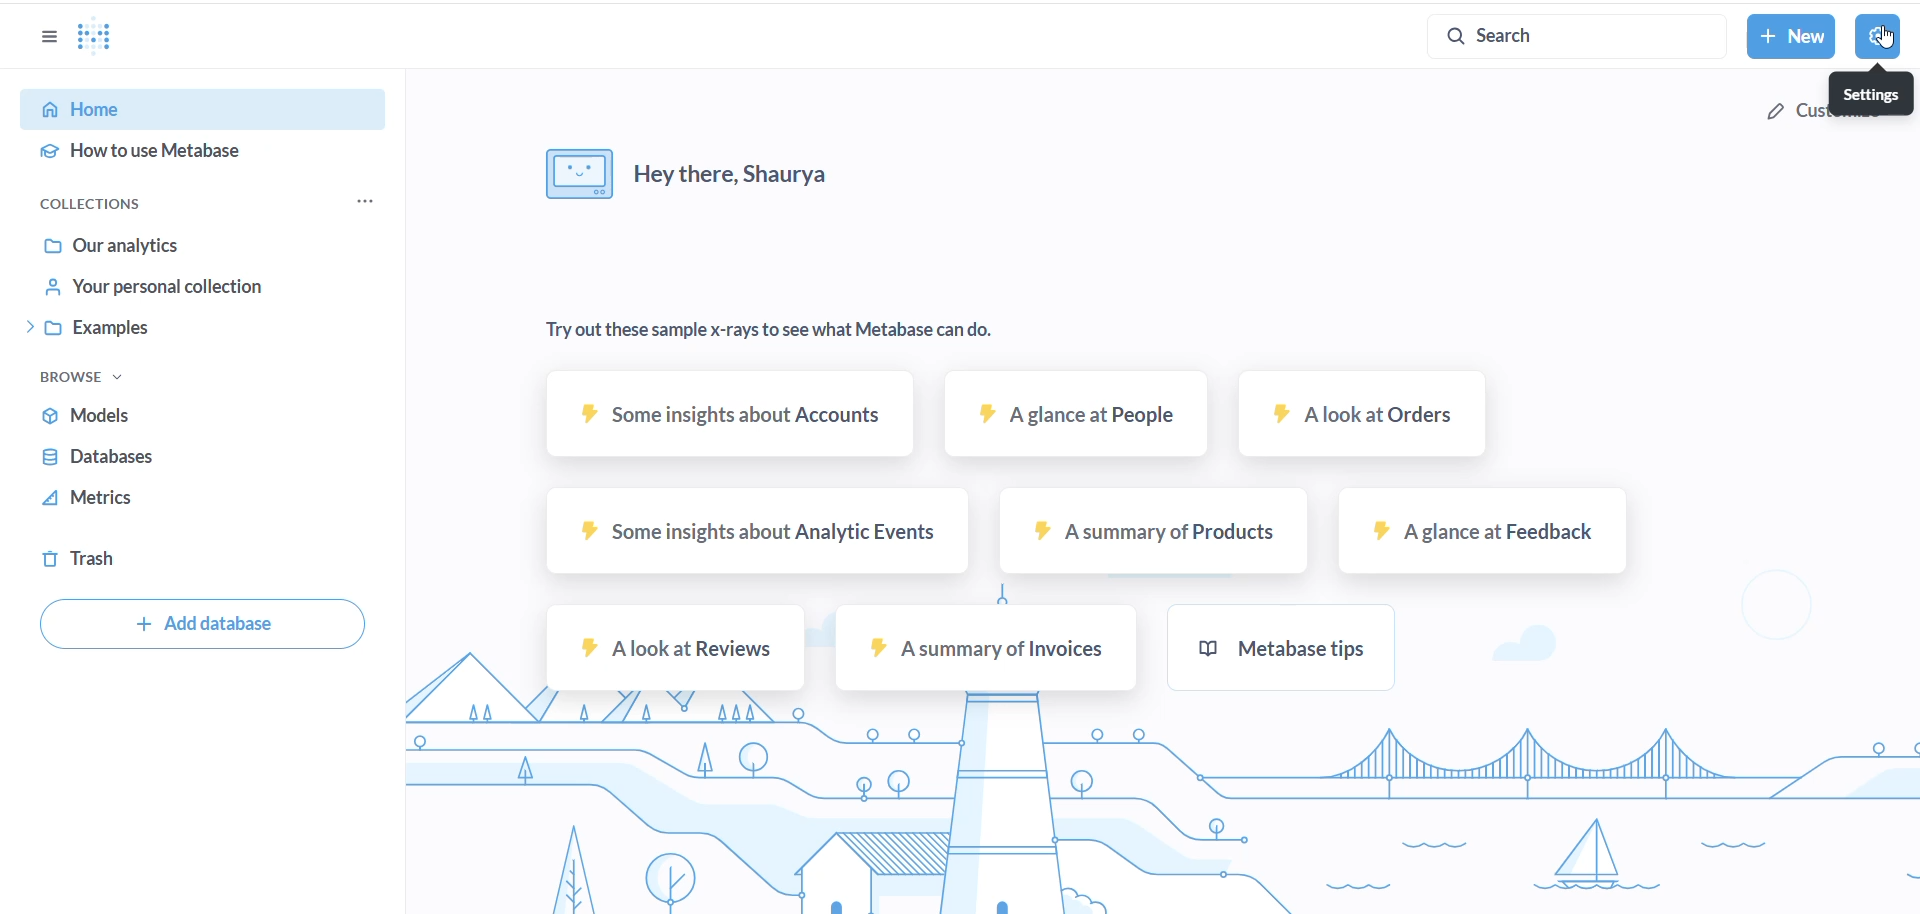 The height and width of the screenshot is (914, 1920). What do you see at coordinates (121, 204) in the screenshot?
I see `collections` at bounding box center [121, 204].